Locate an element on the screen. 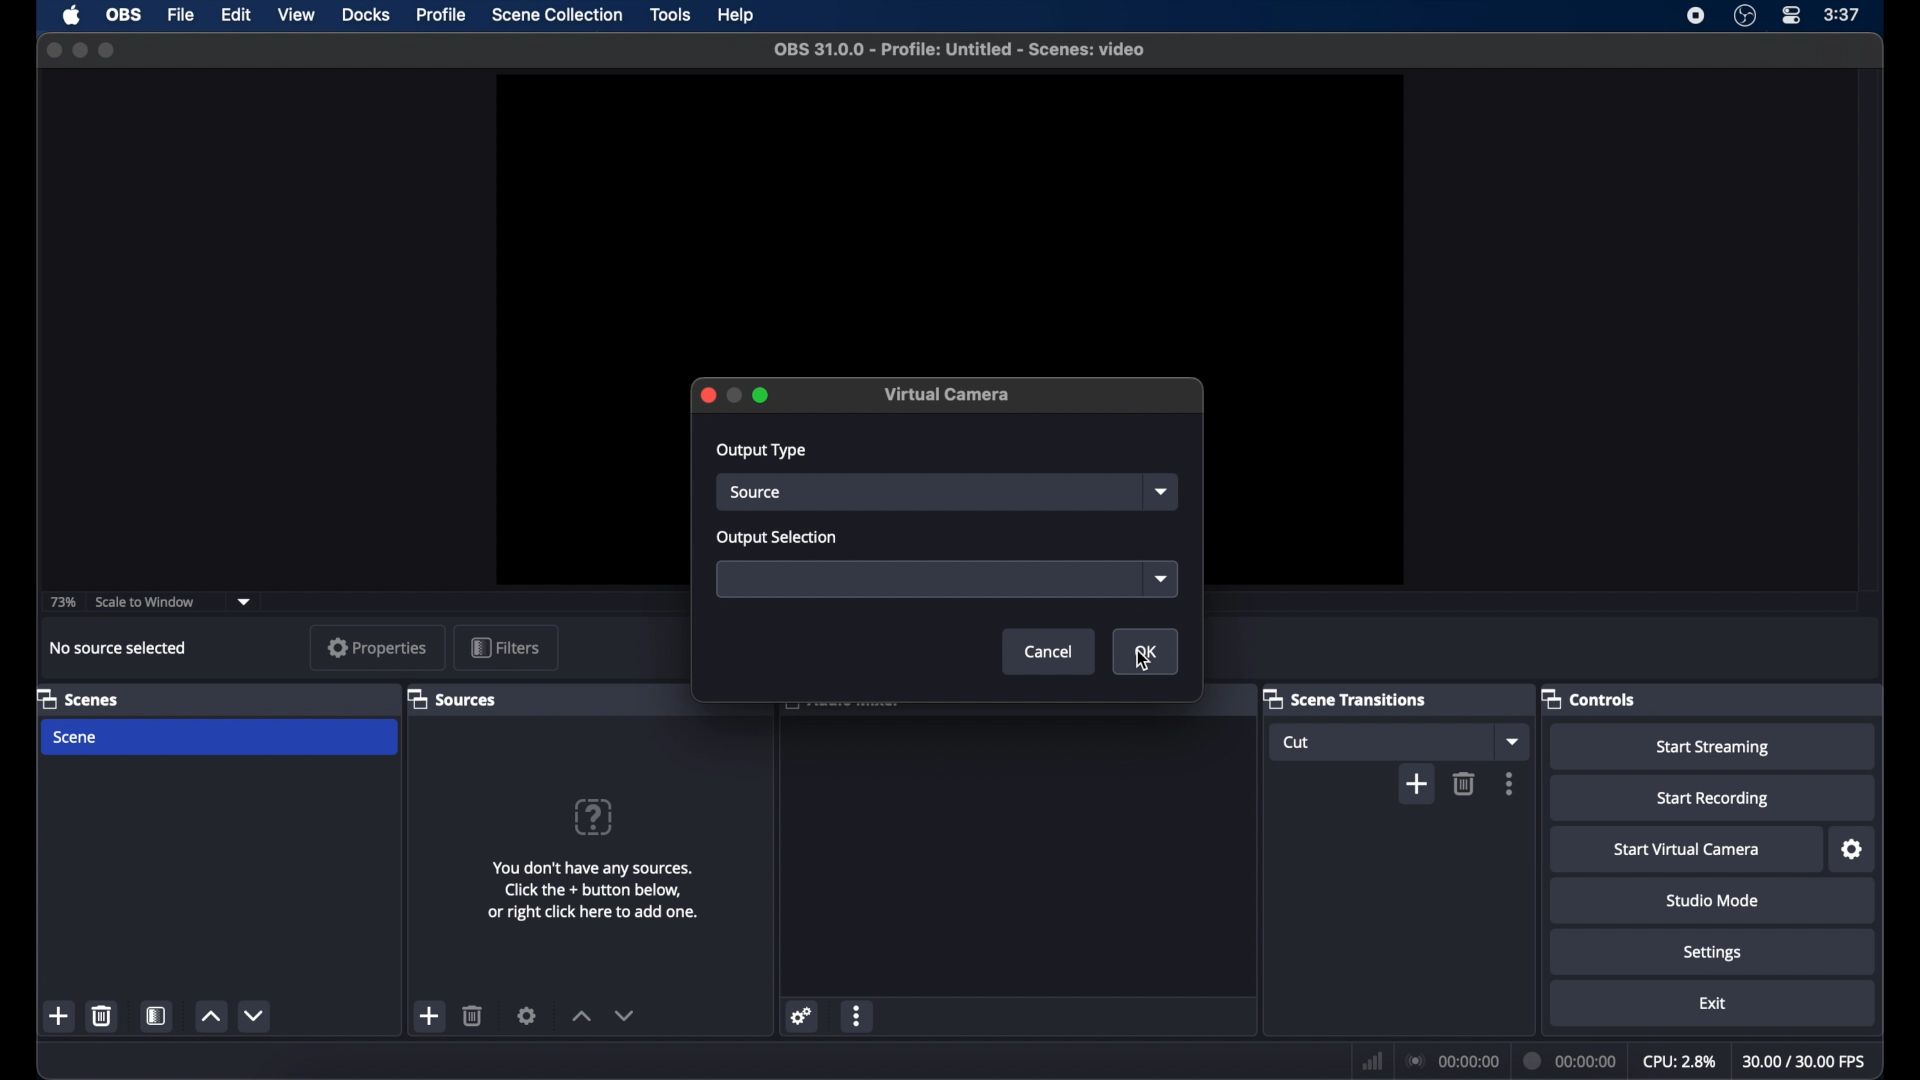 The image size is (1920, 1080). time is located at coordinates (1842, 15).